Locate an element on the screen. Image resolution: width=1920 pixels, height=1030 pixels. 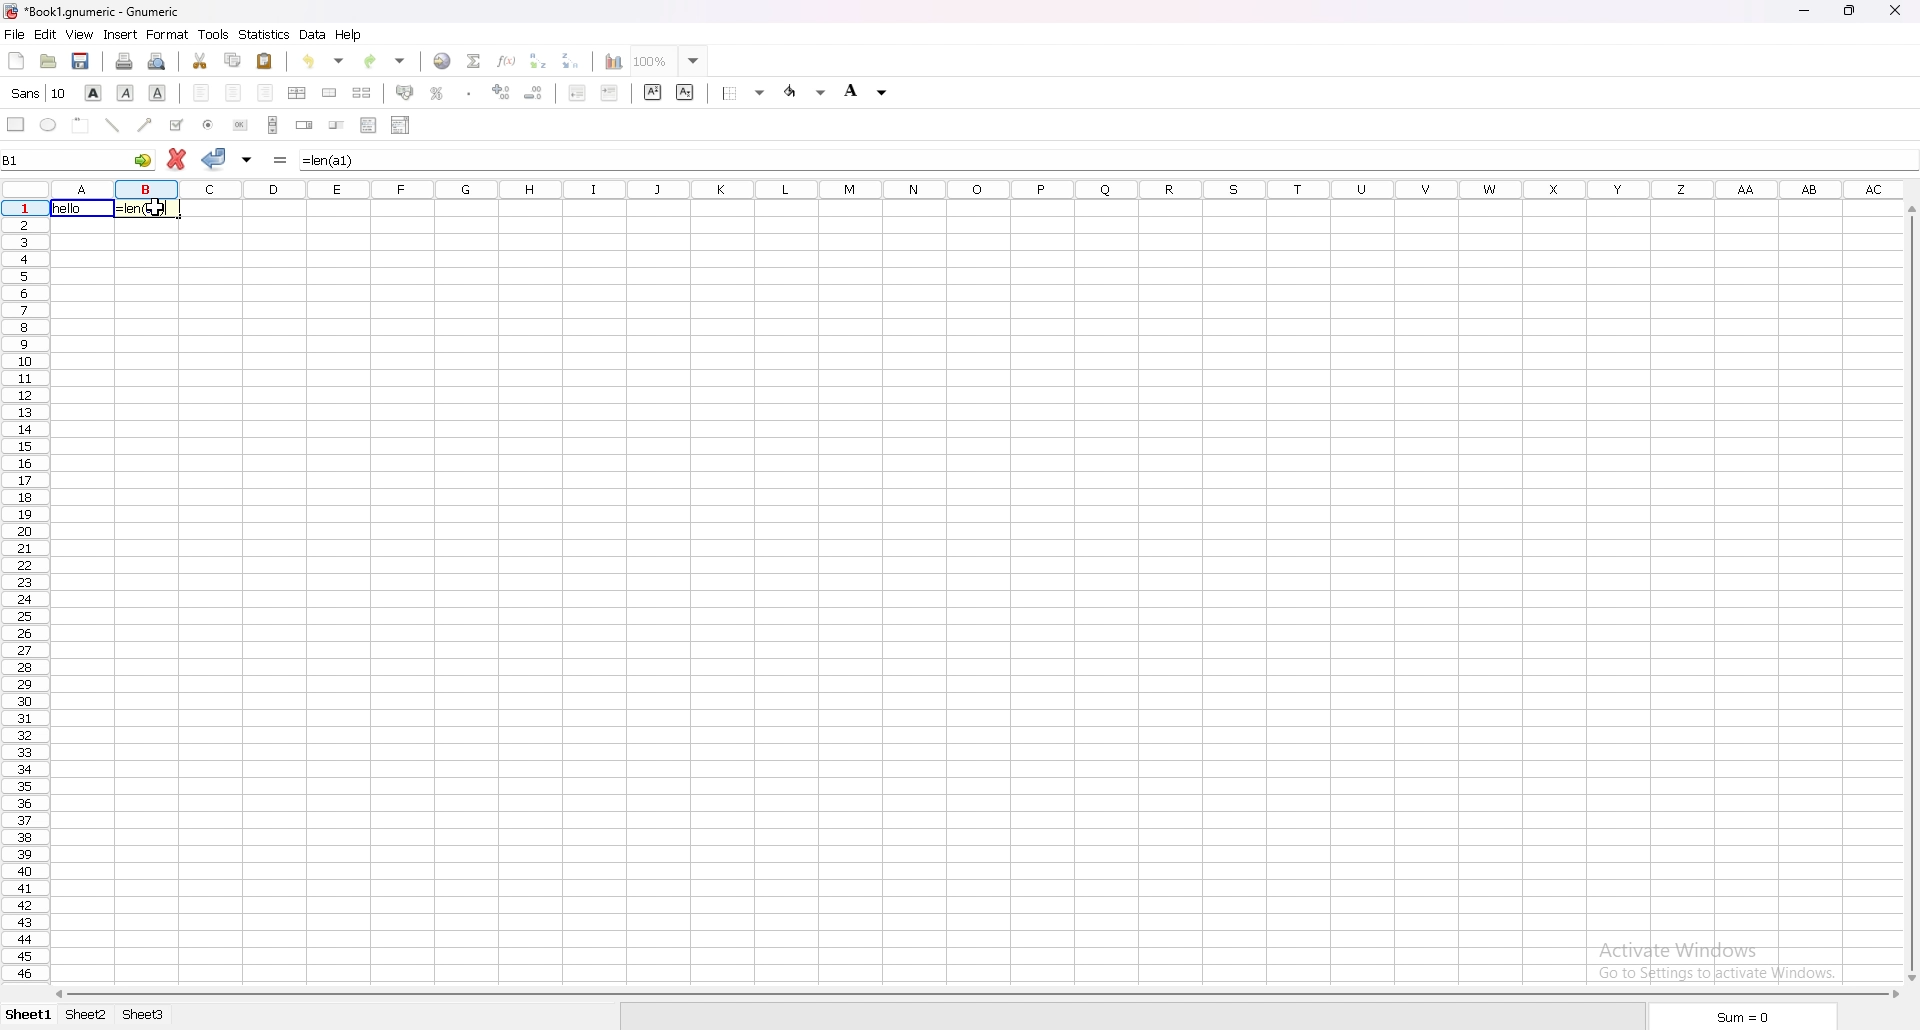
sheet is located at coordinates (28, 1015).